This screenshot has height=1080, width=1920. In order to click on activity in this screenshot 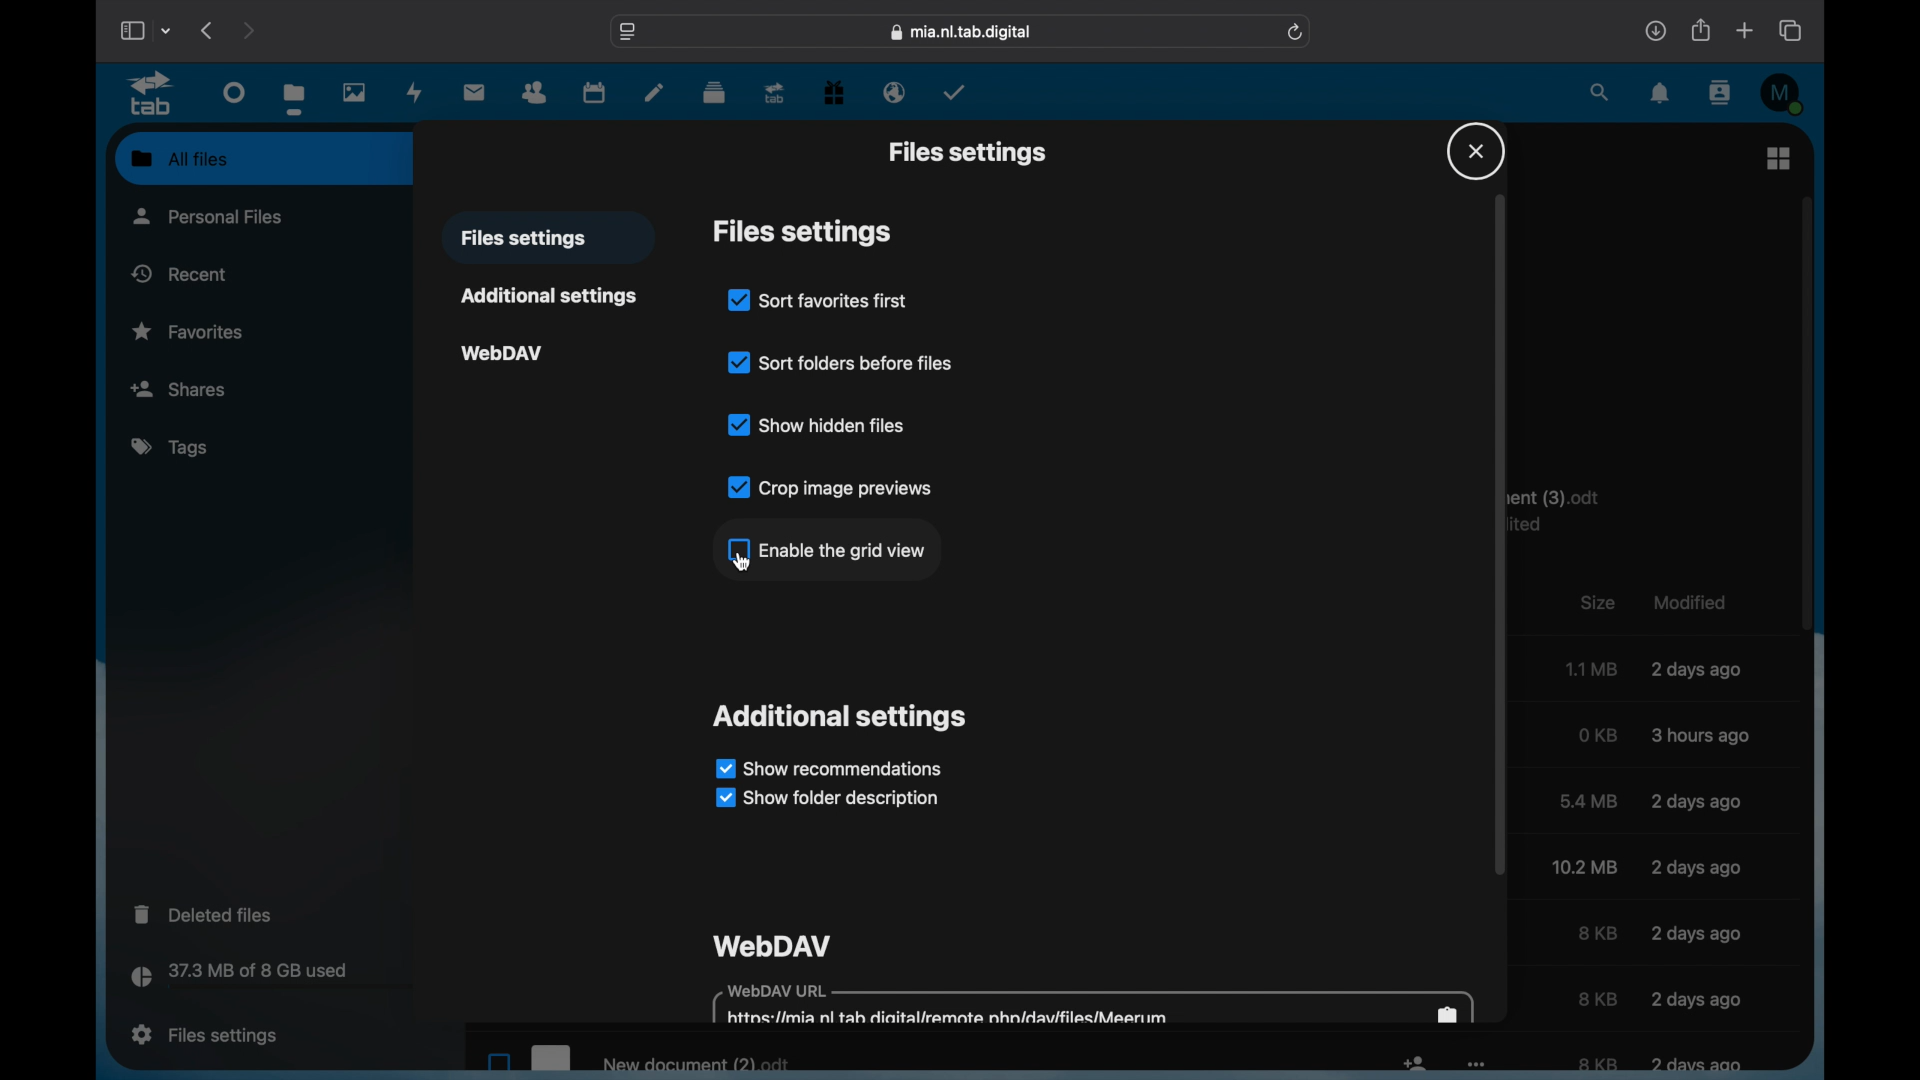, I will do `click(415, 92)`.